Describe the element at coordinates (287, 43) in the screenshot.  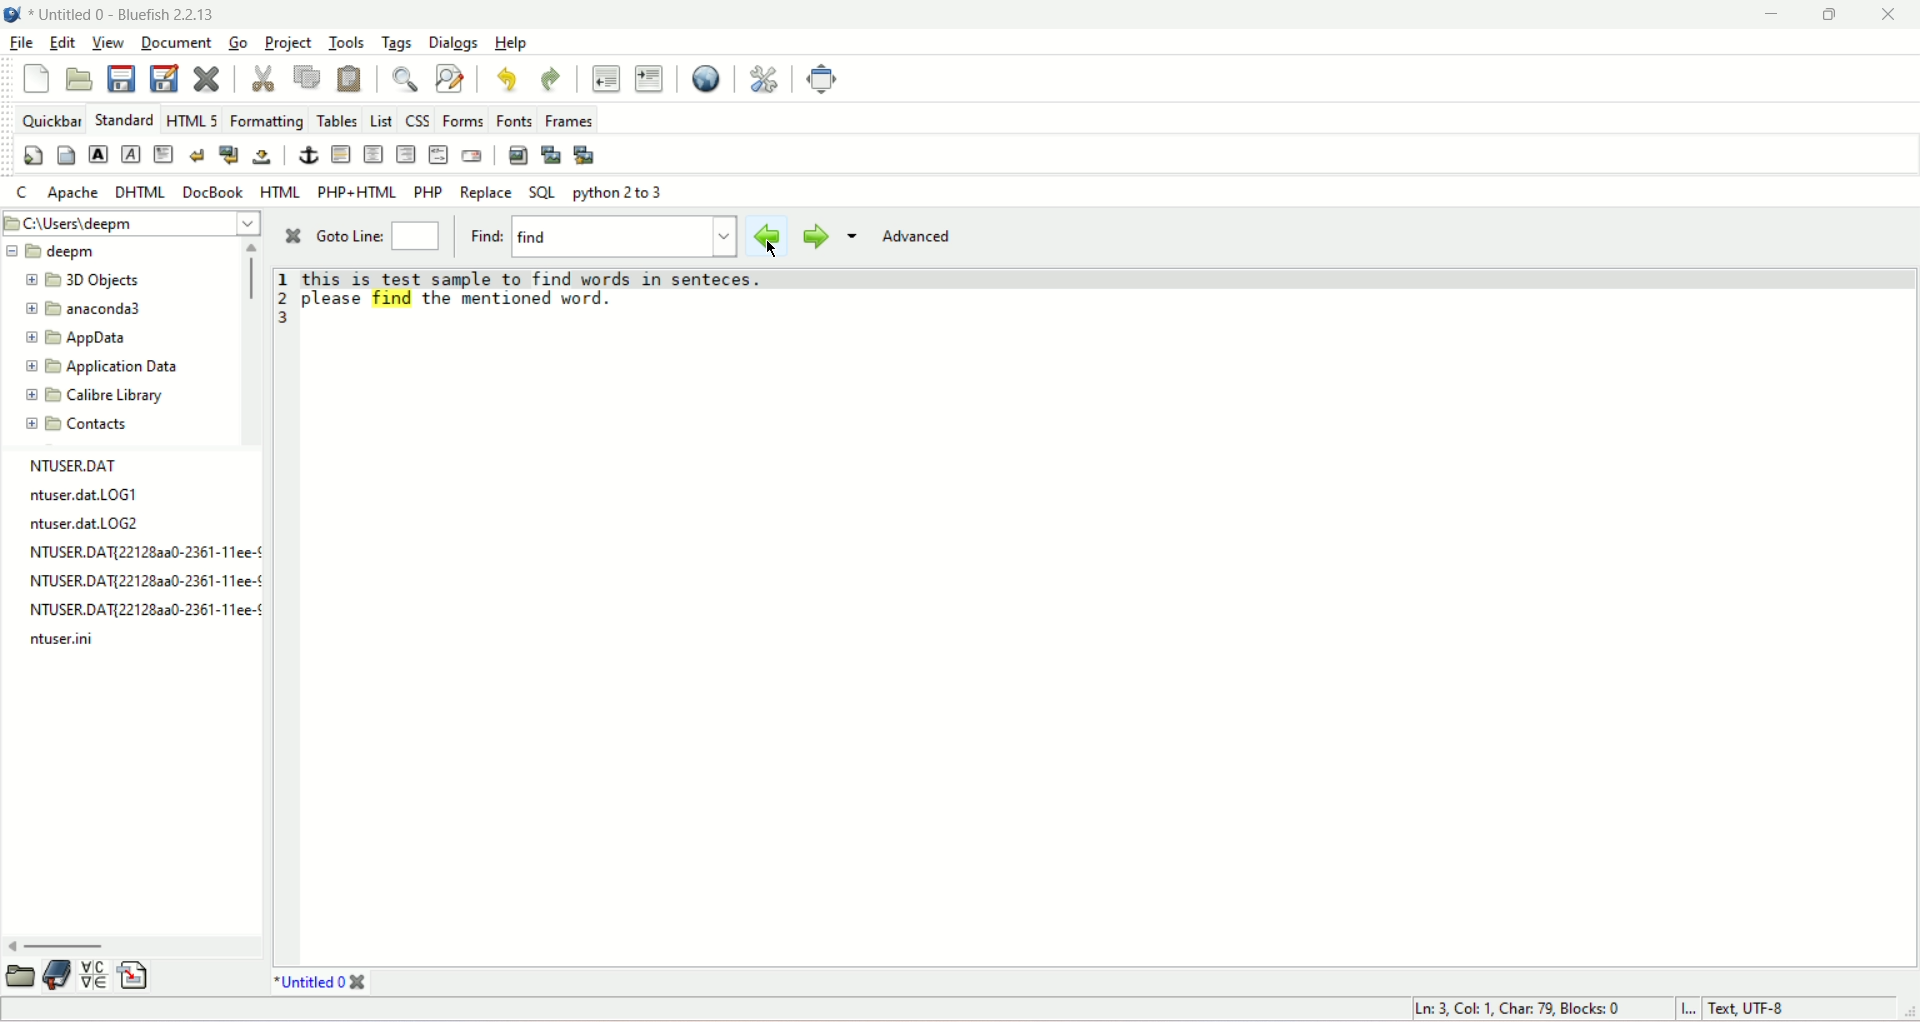
I see `project` at that location.